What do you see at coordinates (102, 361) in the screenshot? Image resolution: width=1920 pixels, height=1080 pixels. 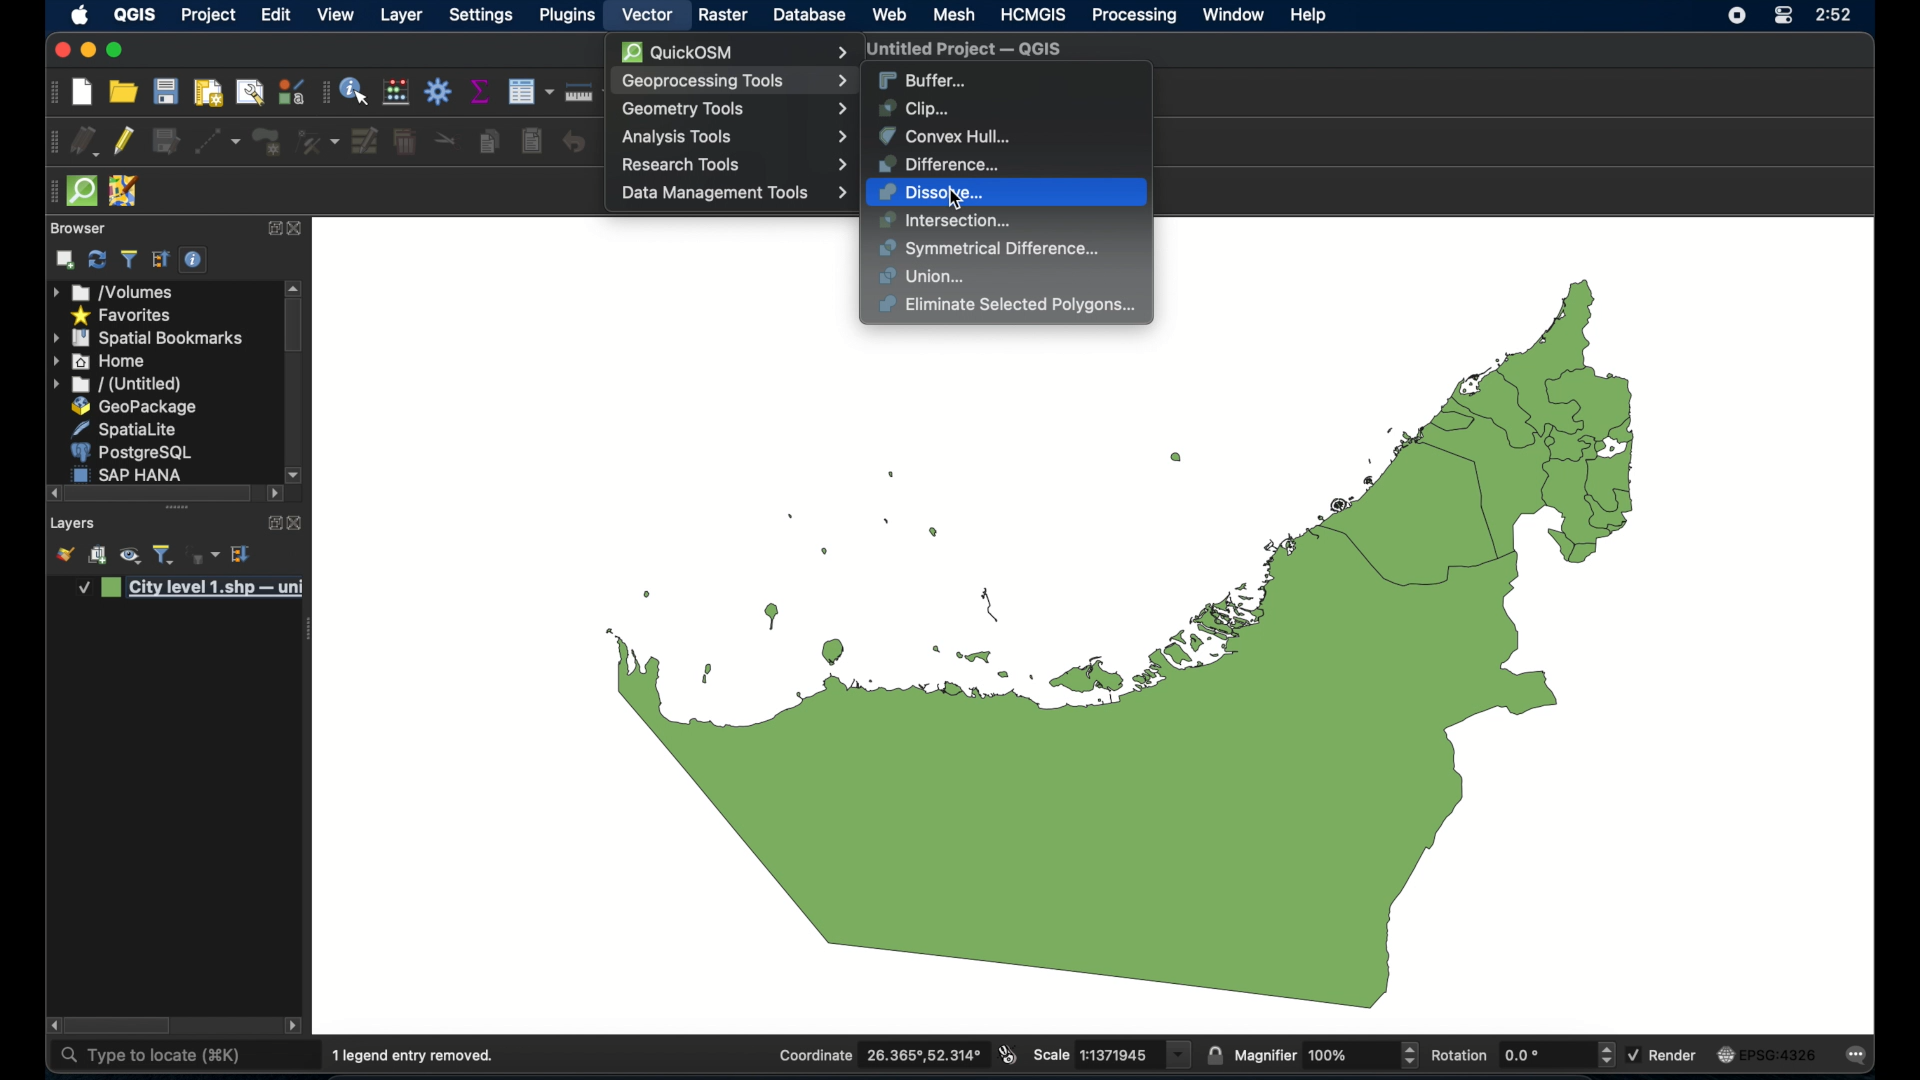 I see `home` at bounding box center [102, 361].